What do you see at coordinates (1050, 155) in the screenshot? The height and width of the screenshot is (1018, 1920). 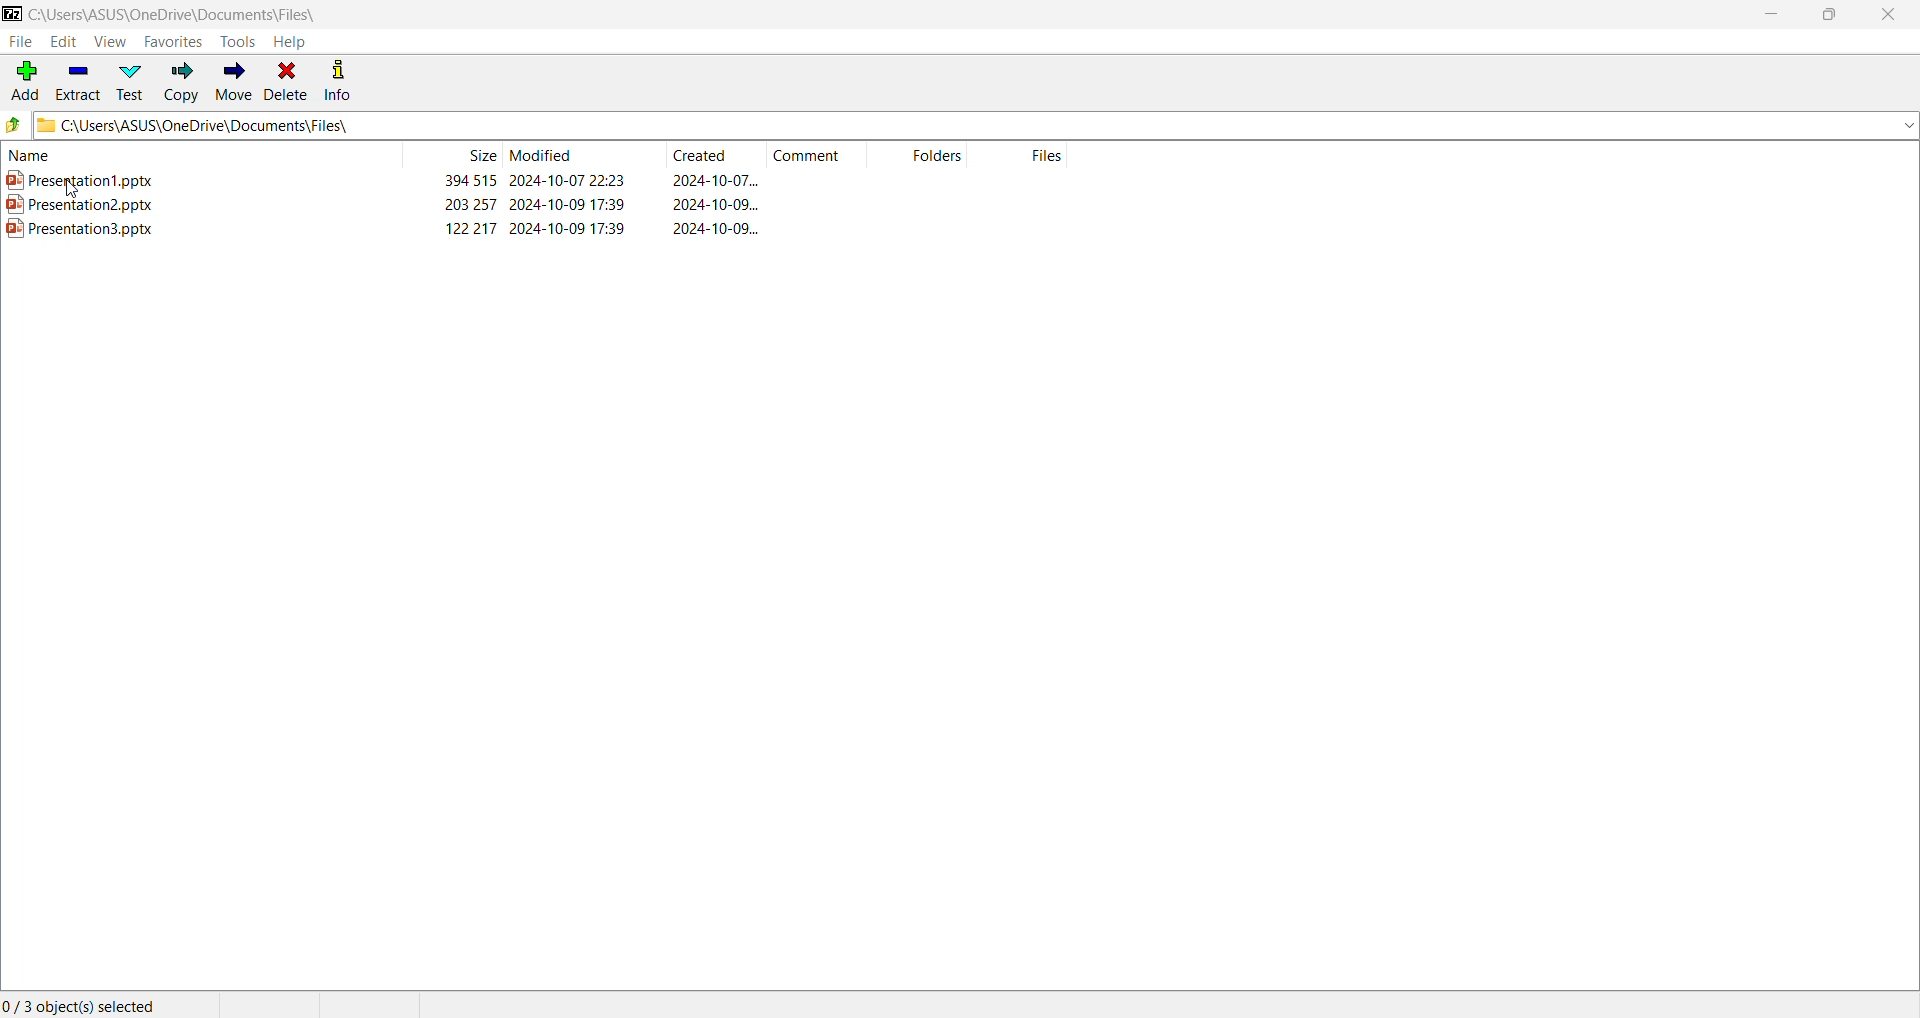 I see `Files` at bounding box center [1050, 155].